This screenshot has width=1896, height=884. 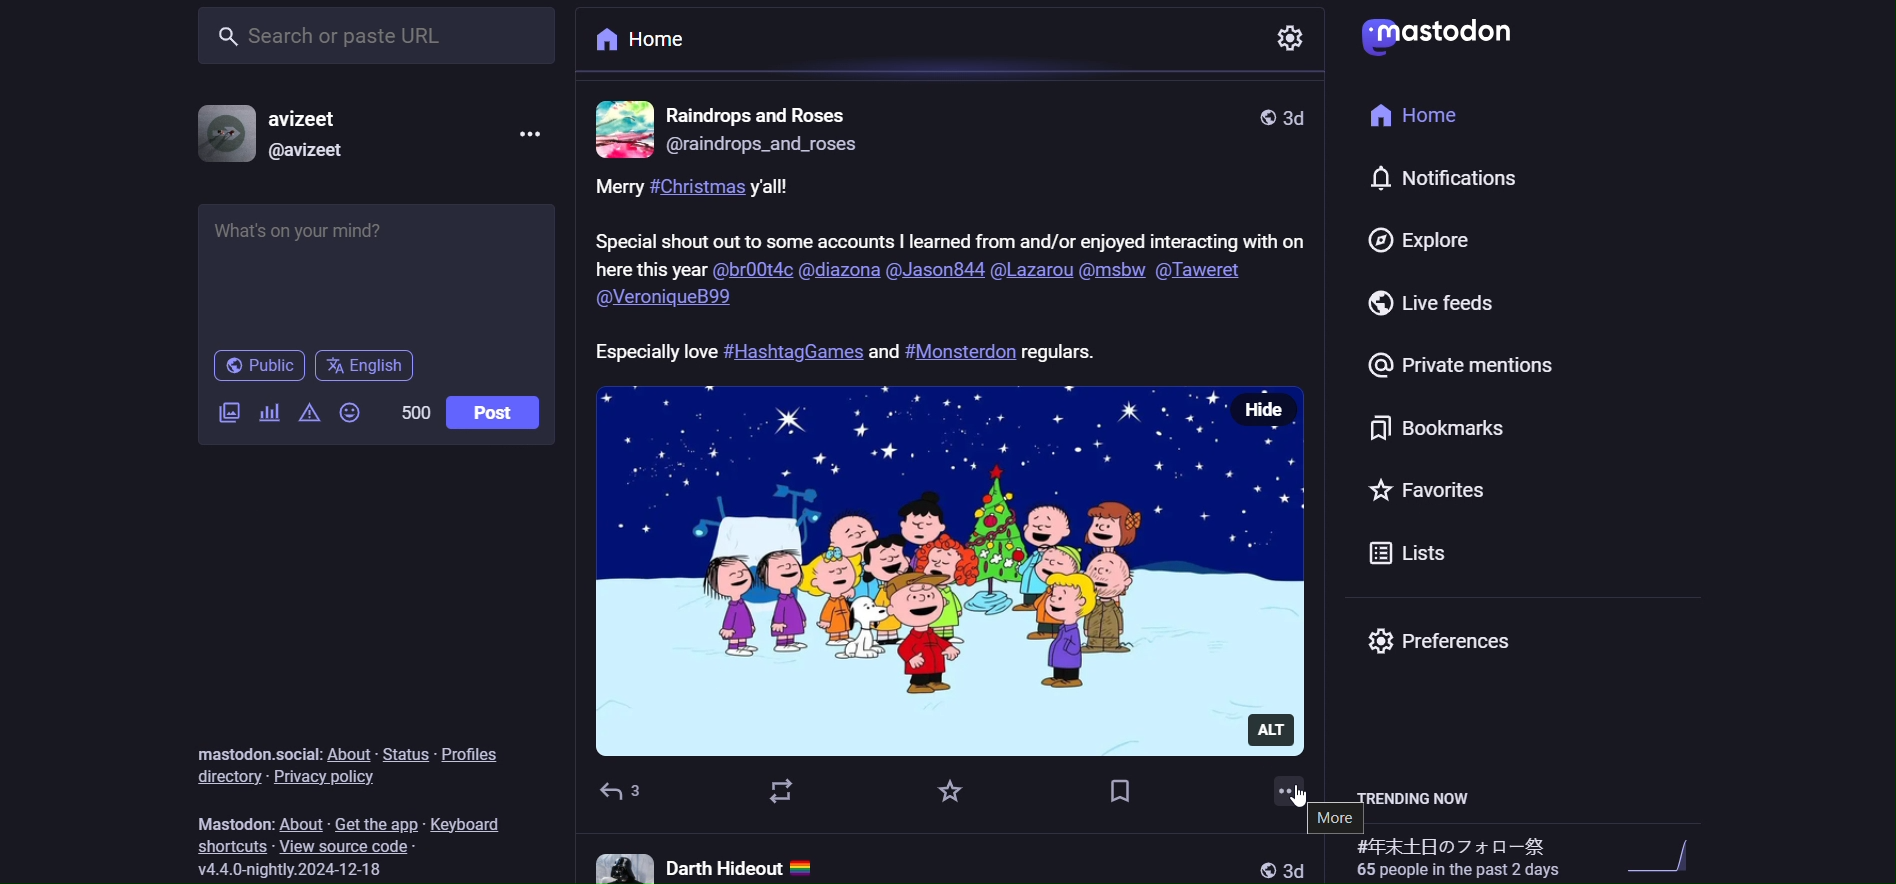 I want to click on trending hashtags, so click(x=1463, y=857).